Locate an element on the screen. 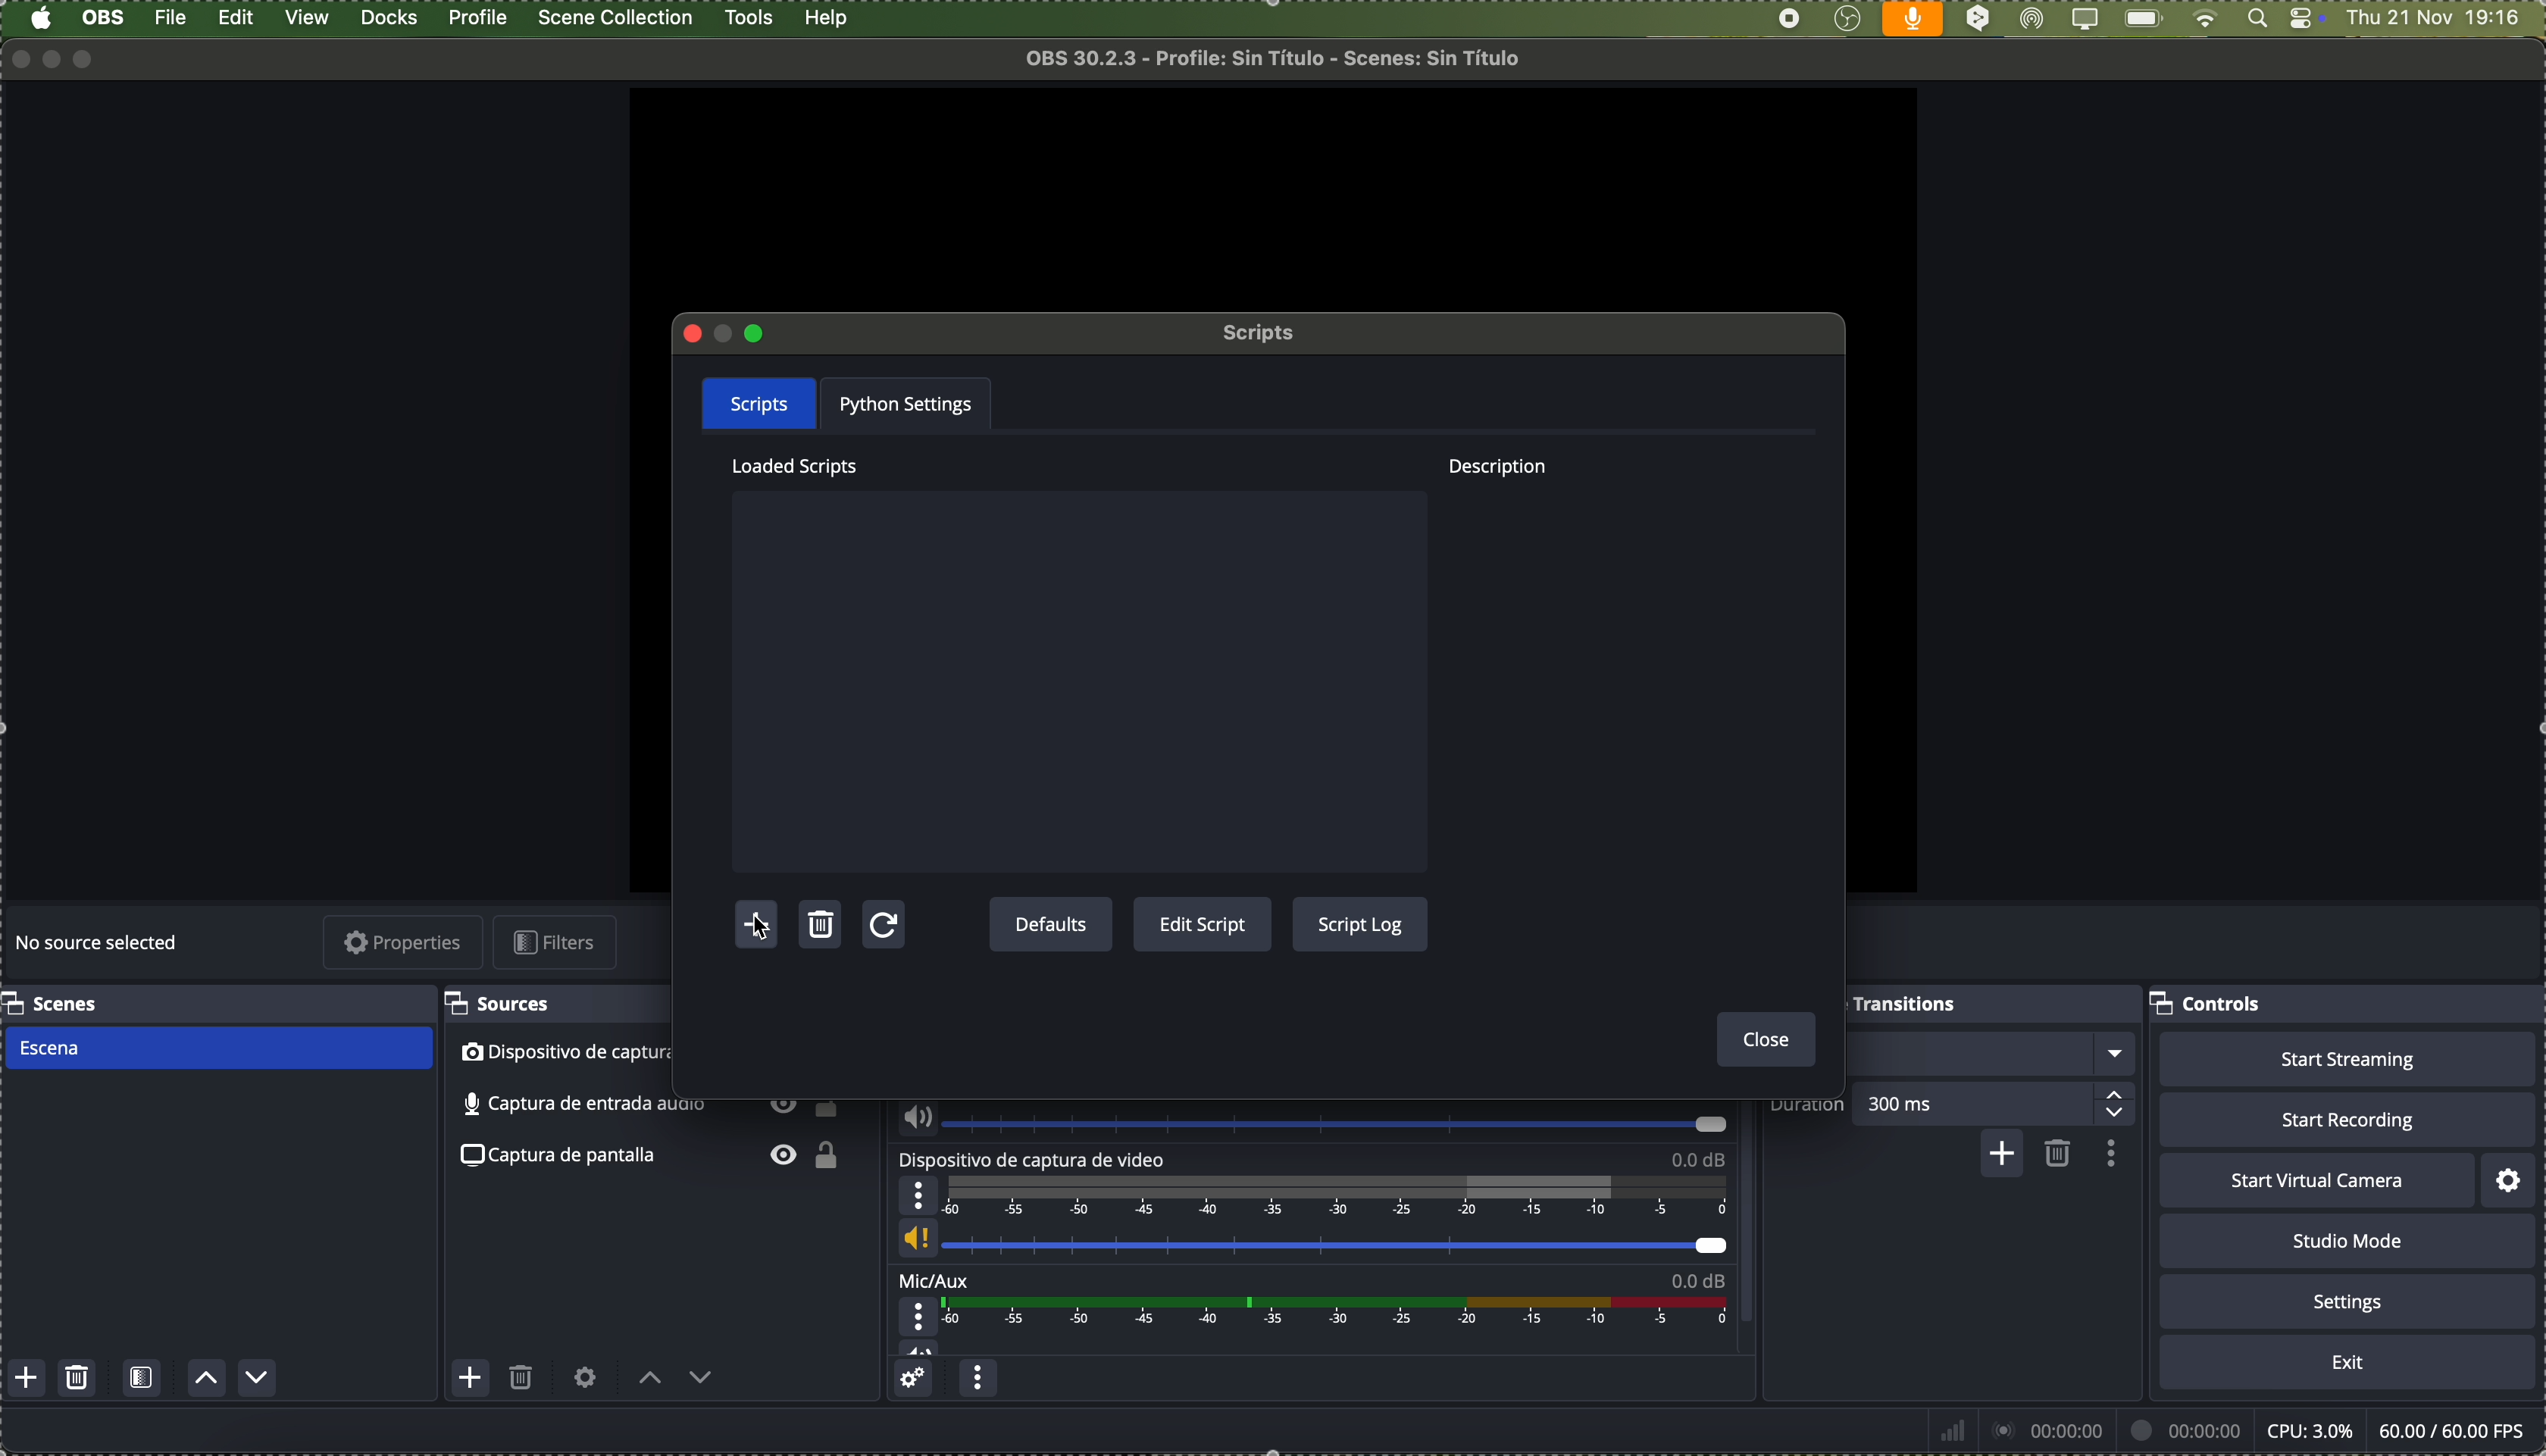 This screenshot has width=2546, height=1456. description is located at coordinates (1494, 469).